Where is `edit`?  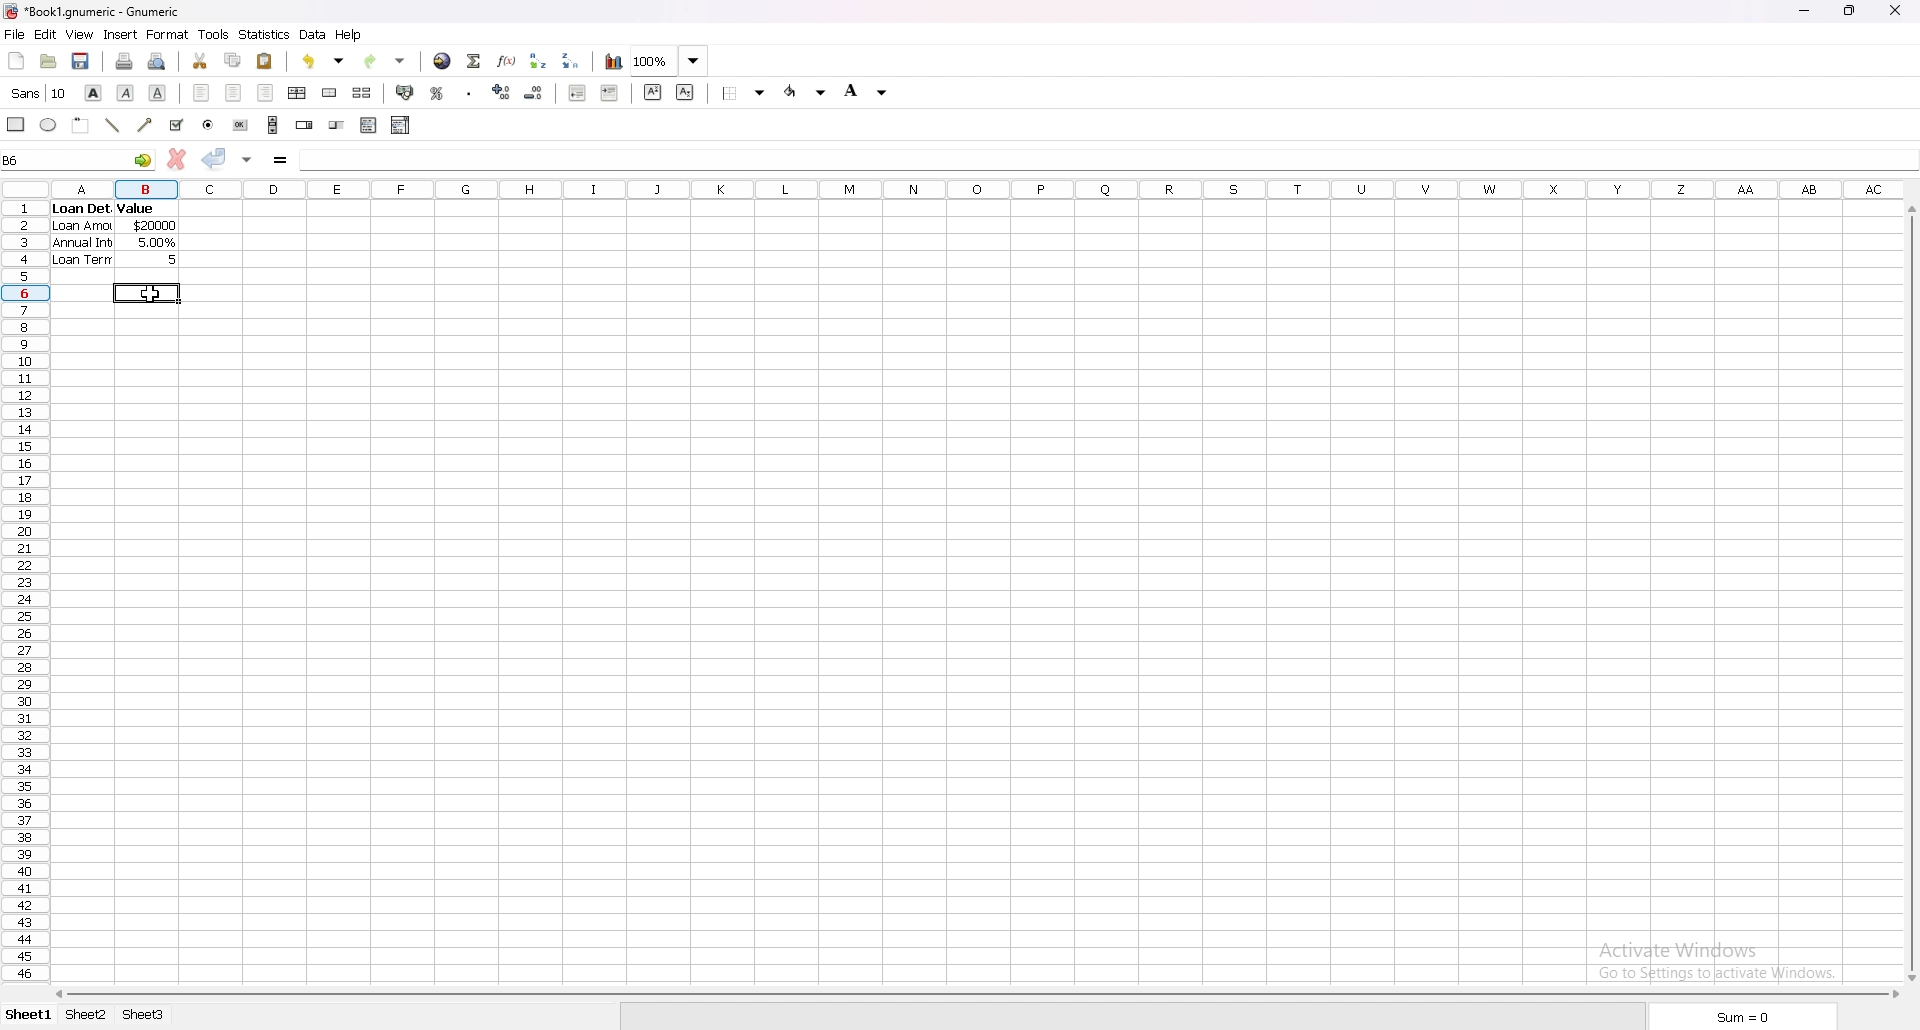 edit is located at coordinates (45, 34).